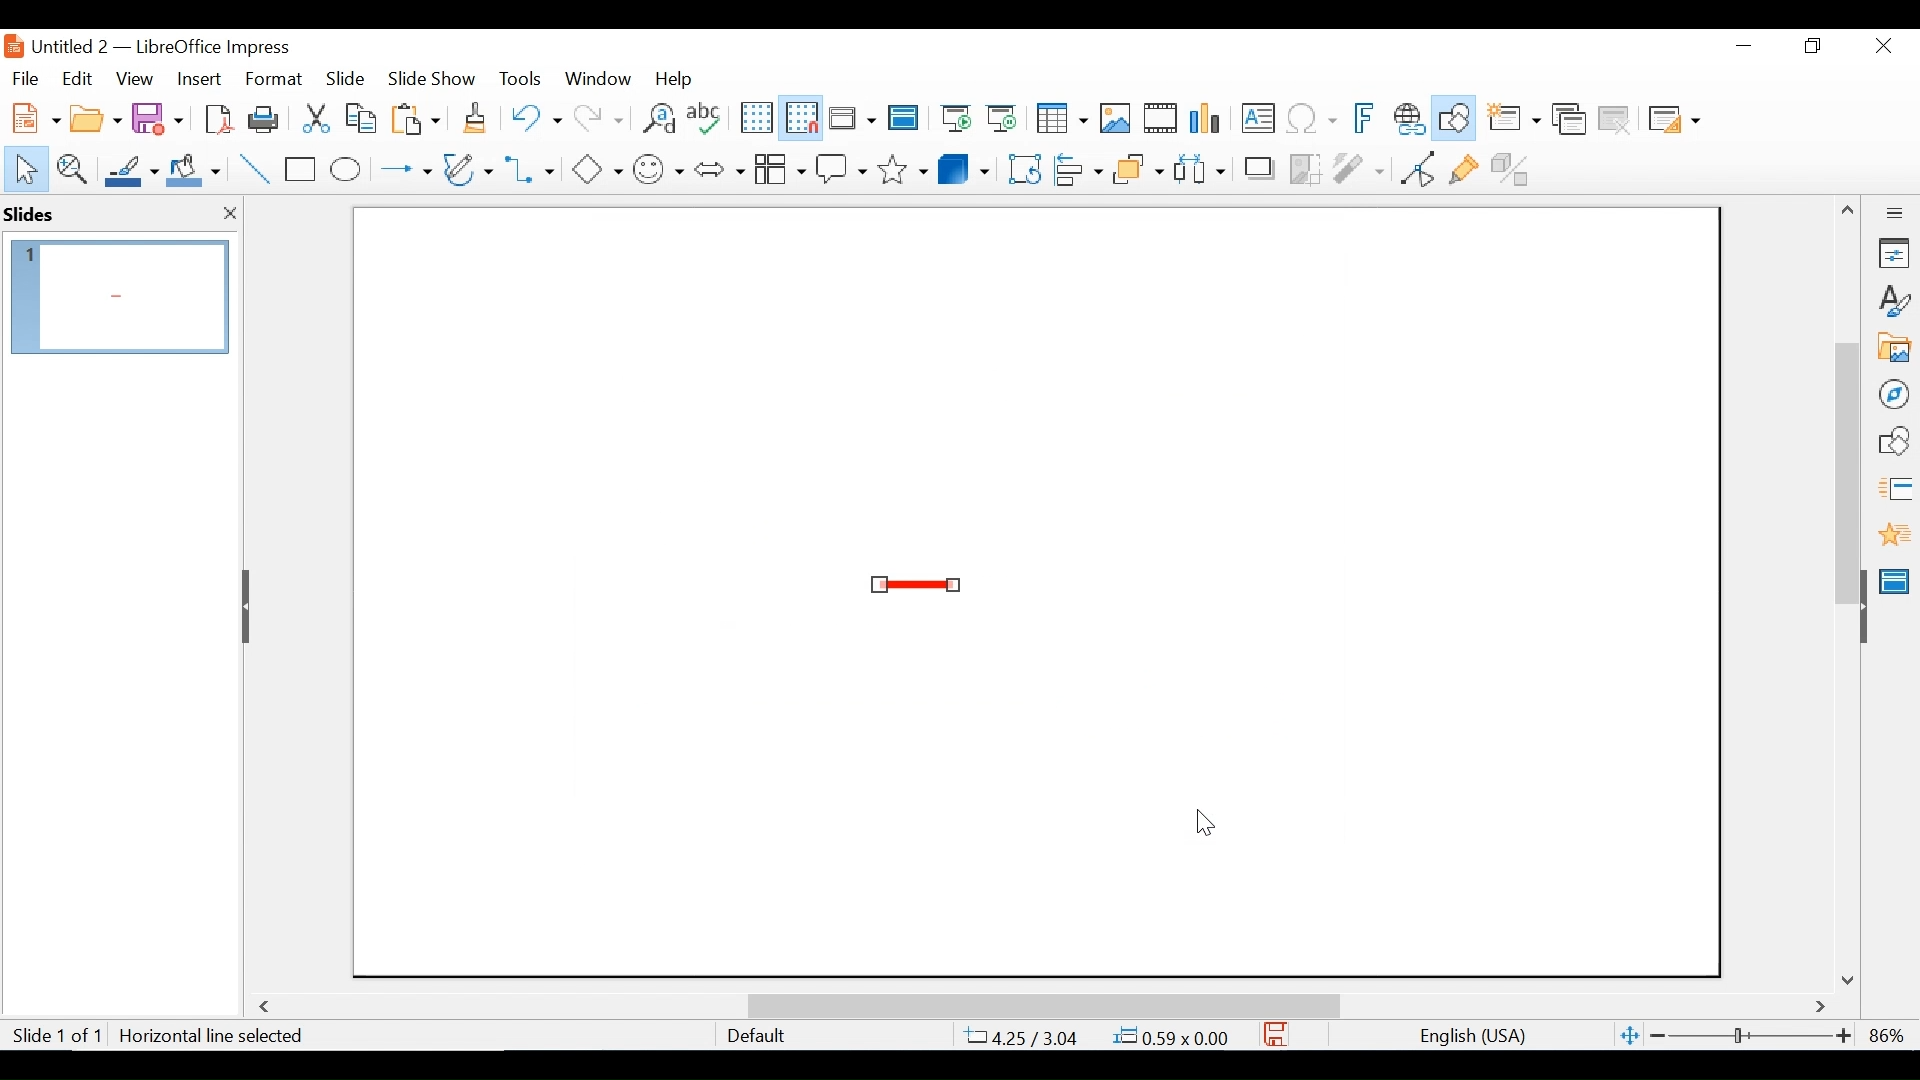 The width and height of the screenshot is (1920, 1080). Describe the element at coordinates (25, 76) in the screenshot. I see `File` at that location.